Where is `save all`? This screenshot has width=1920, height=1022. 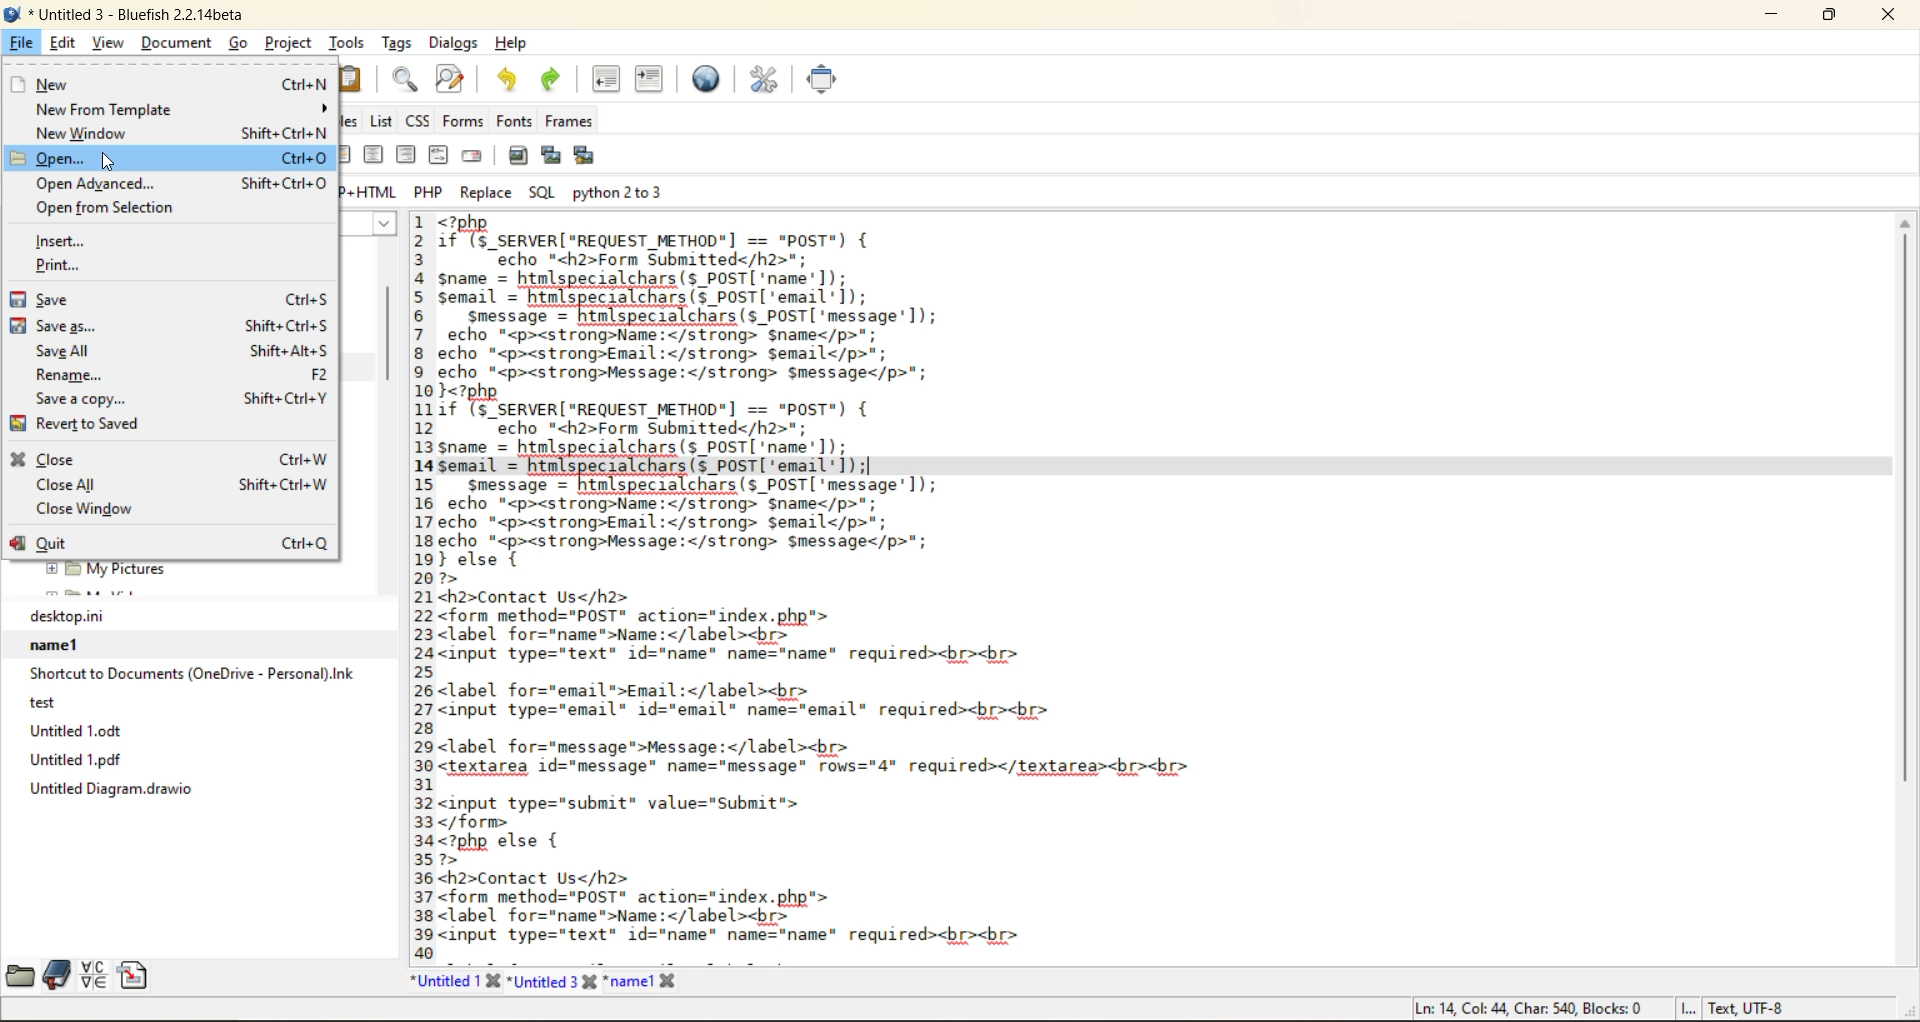
save all is located at coordinates (175, 351).